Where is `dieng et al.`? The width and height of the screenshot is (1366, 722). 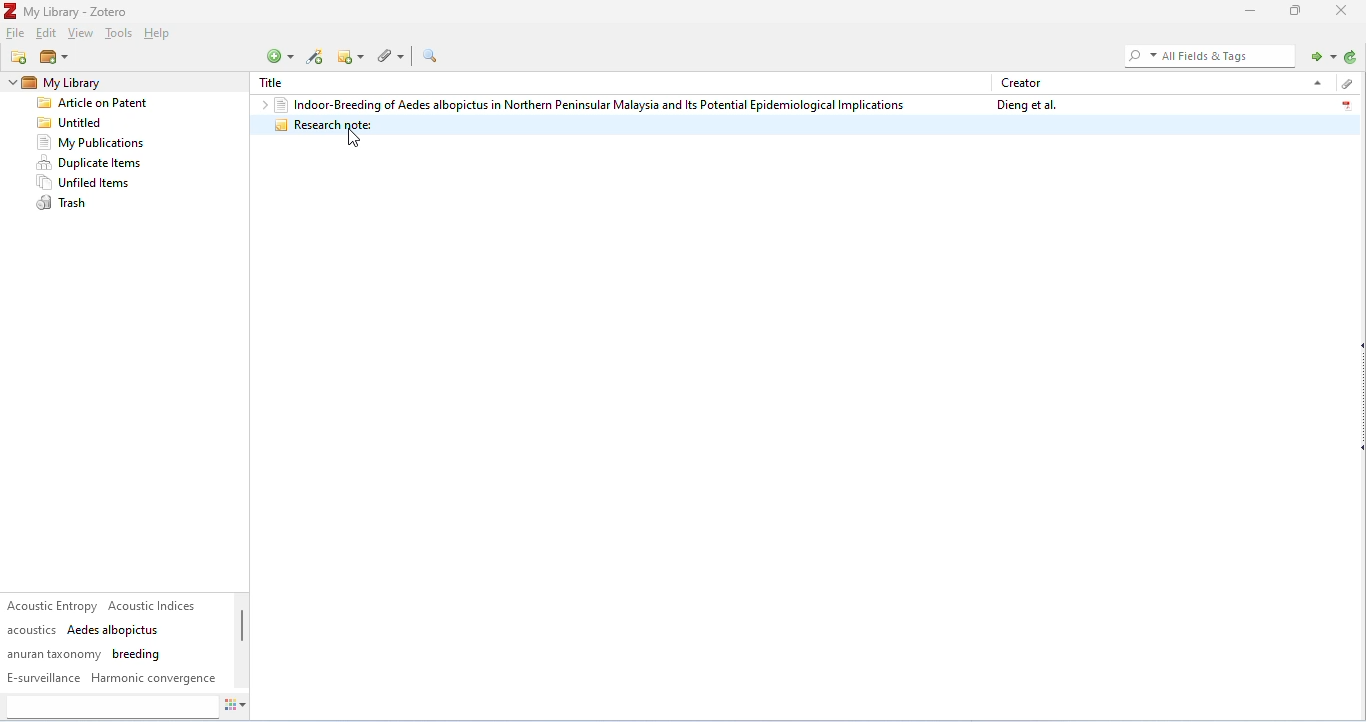 dieng et al. is located at coordinates (1024, 105).